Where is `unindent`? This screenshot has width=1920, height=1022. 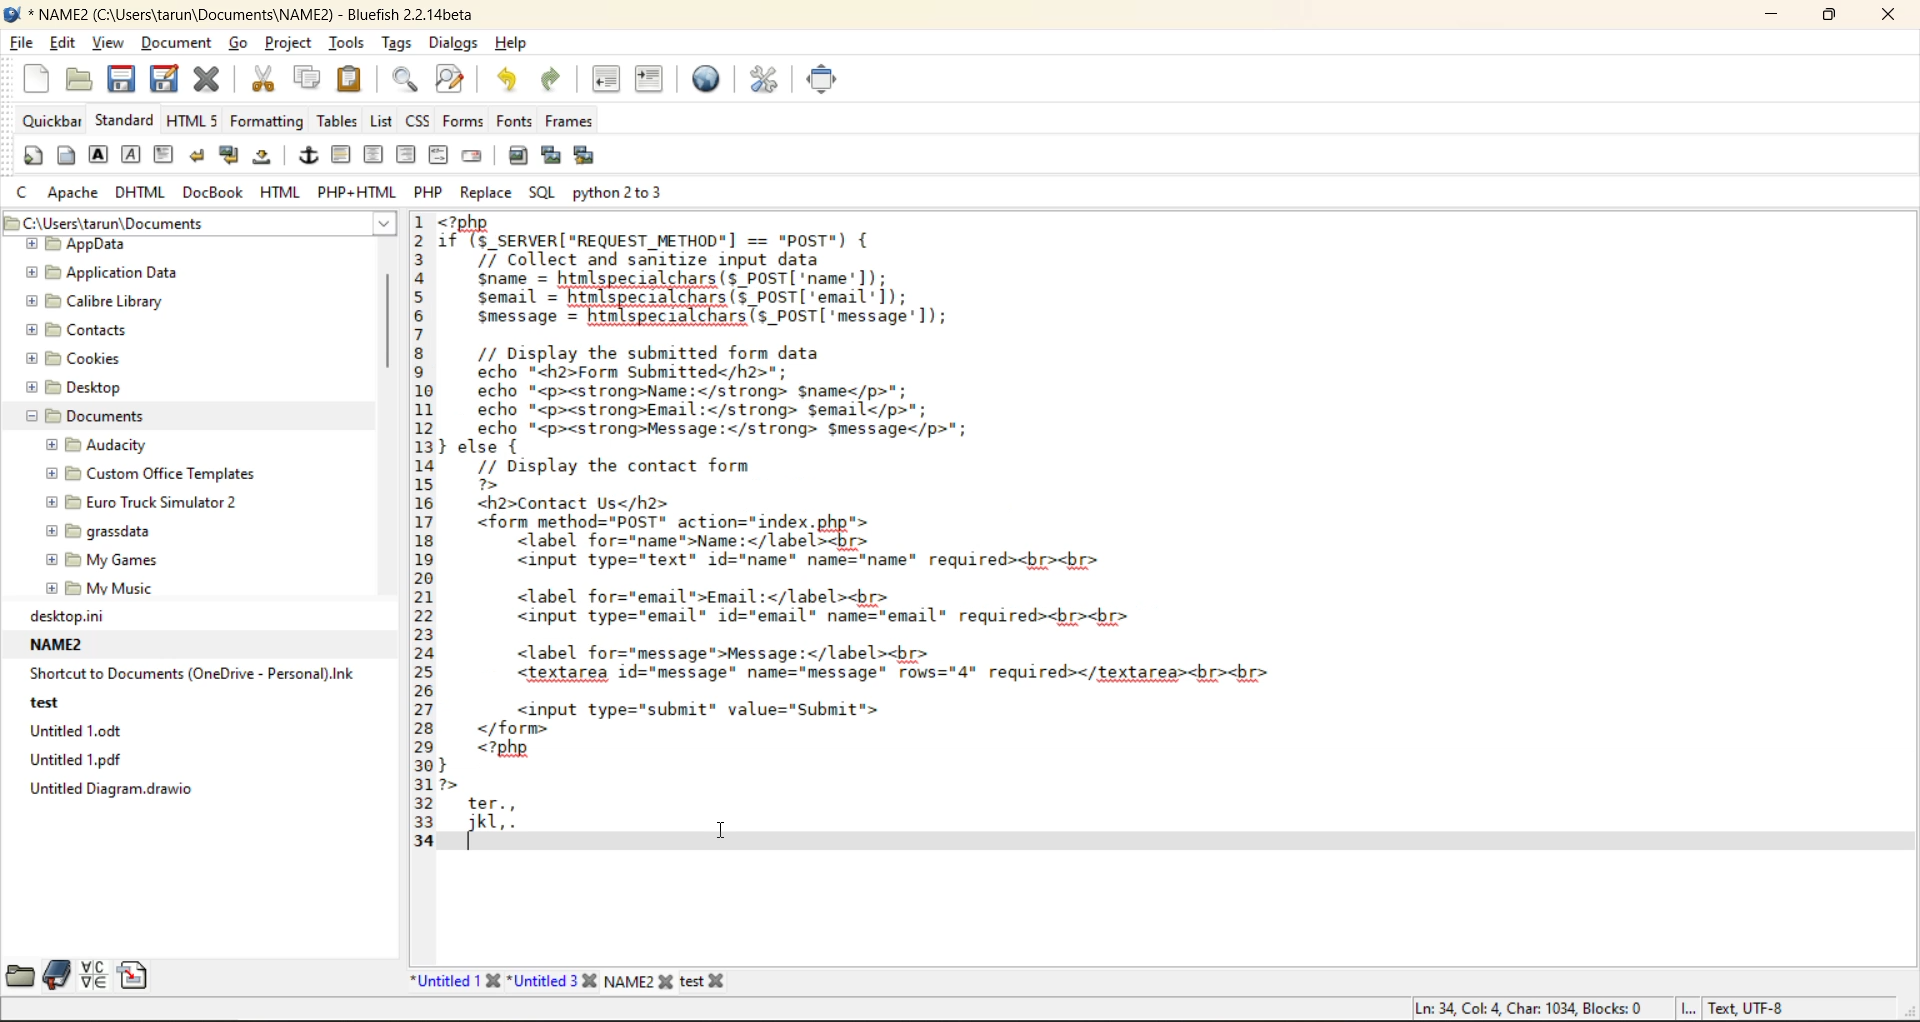 unindent is located at coordinates (606, 79).